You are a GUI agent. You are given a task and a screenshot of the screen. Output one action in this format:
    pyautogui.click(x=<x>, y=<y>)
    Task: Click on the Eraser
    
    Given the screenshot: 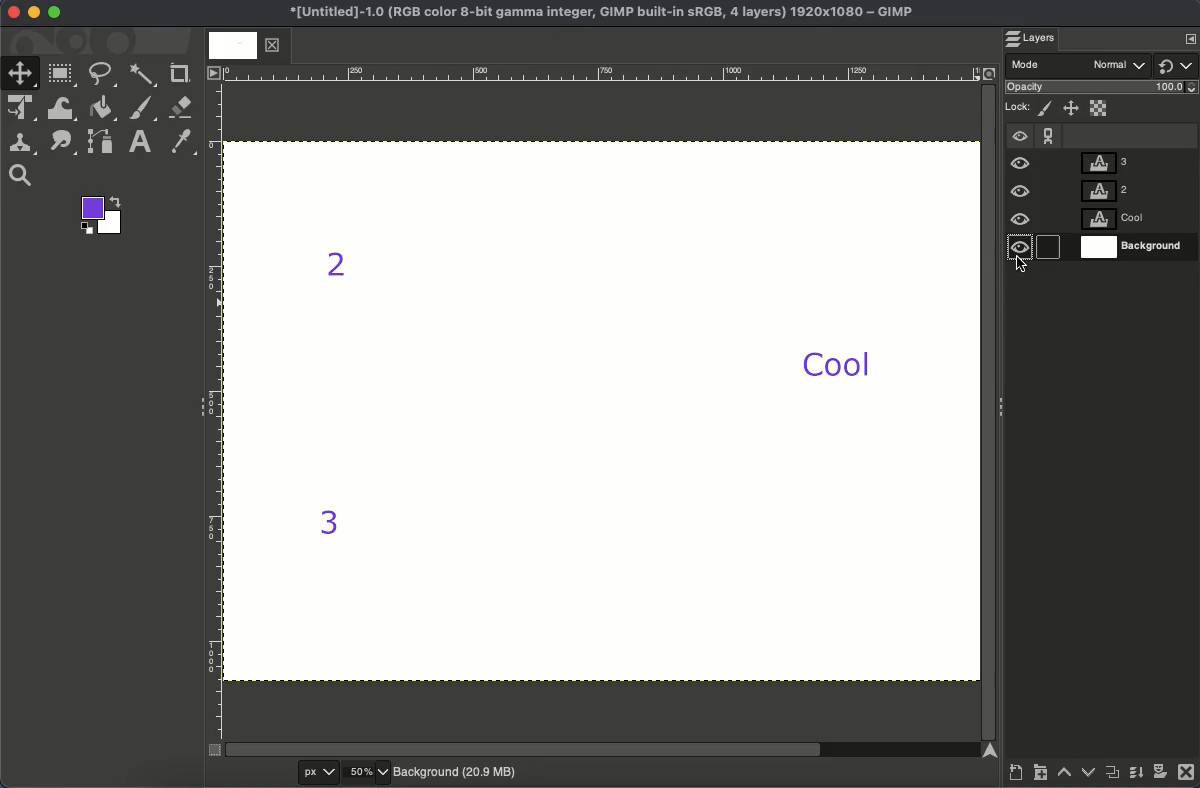 What is the action you would take?
    pyautogui.click(x=182, y=107)
    